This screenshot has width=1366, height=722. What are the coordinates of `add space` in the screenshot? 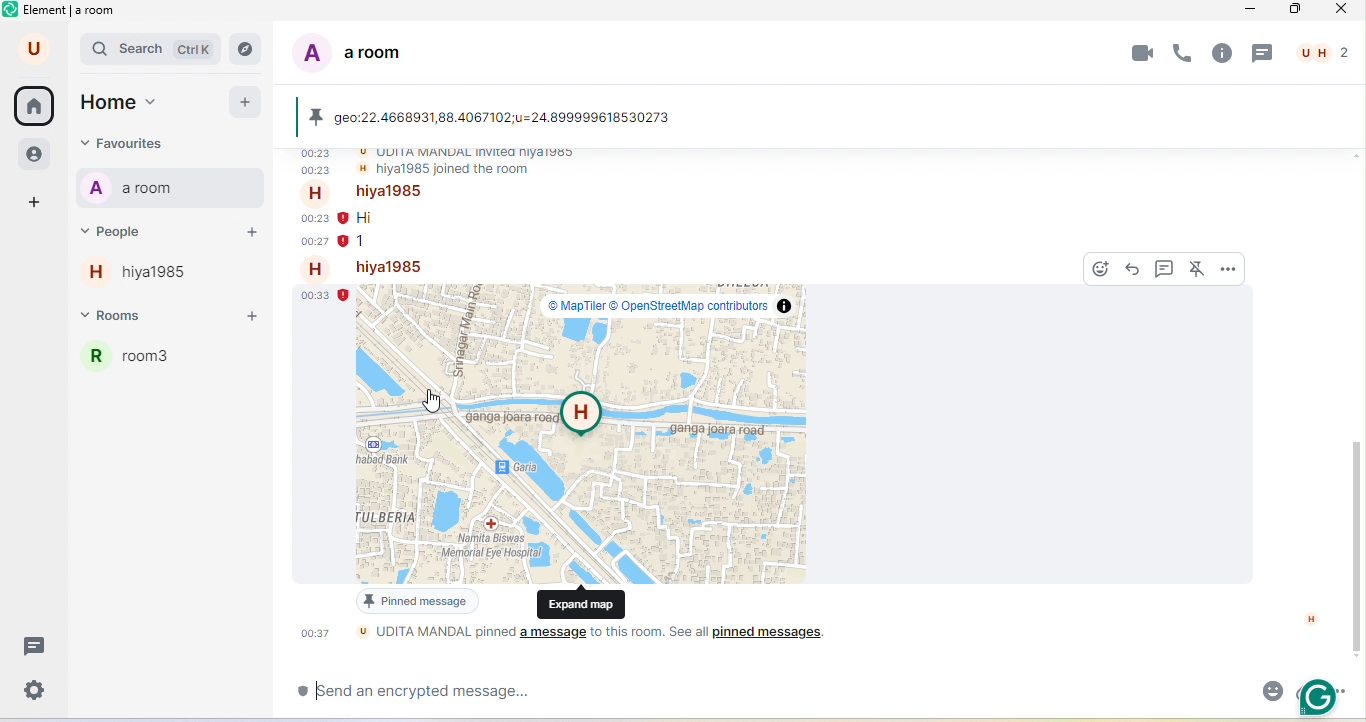 It's located at (31, 202).